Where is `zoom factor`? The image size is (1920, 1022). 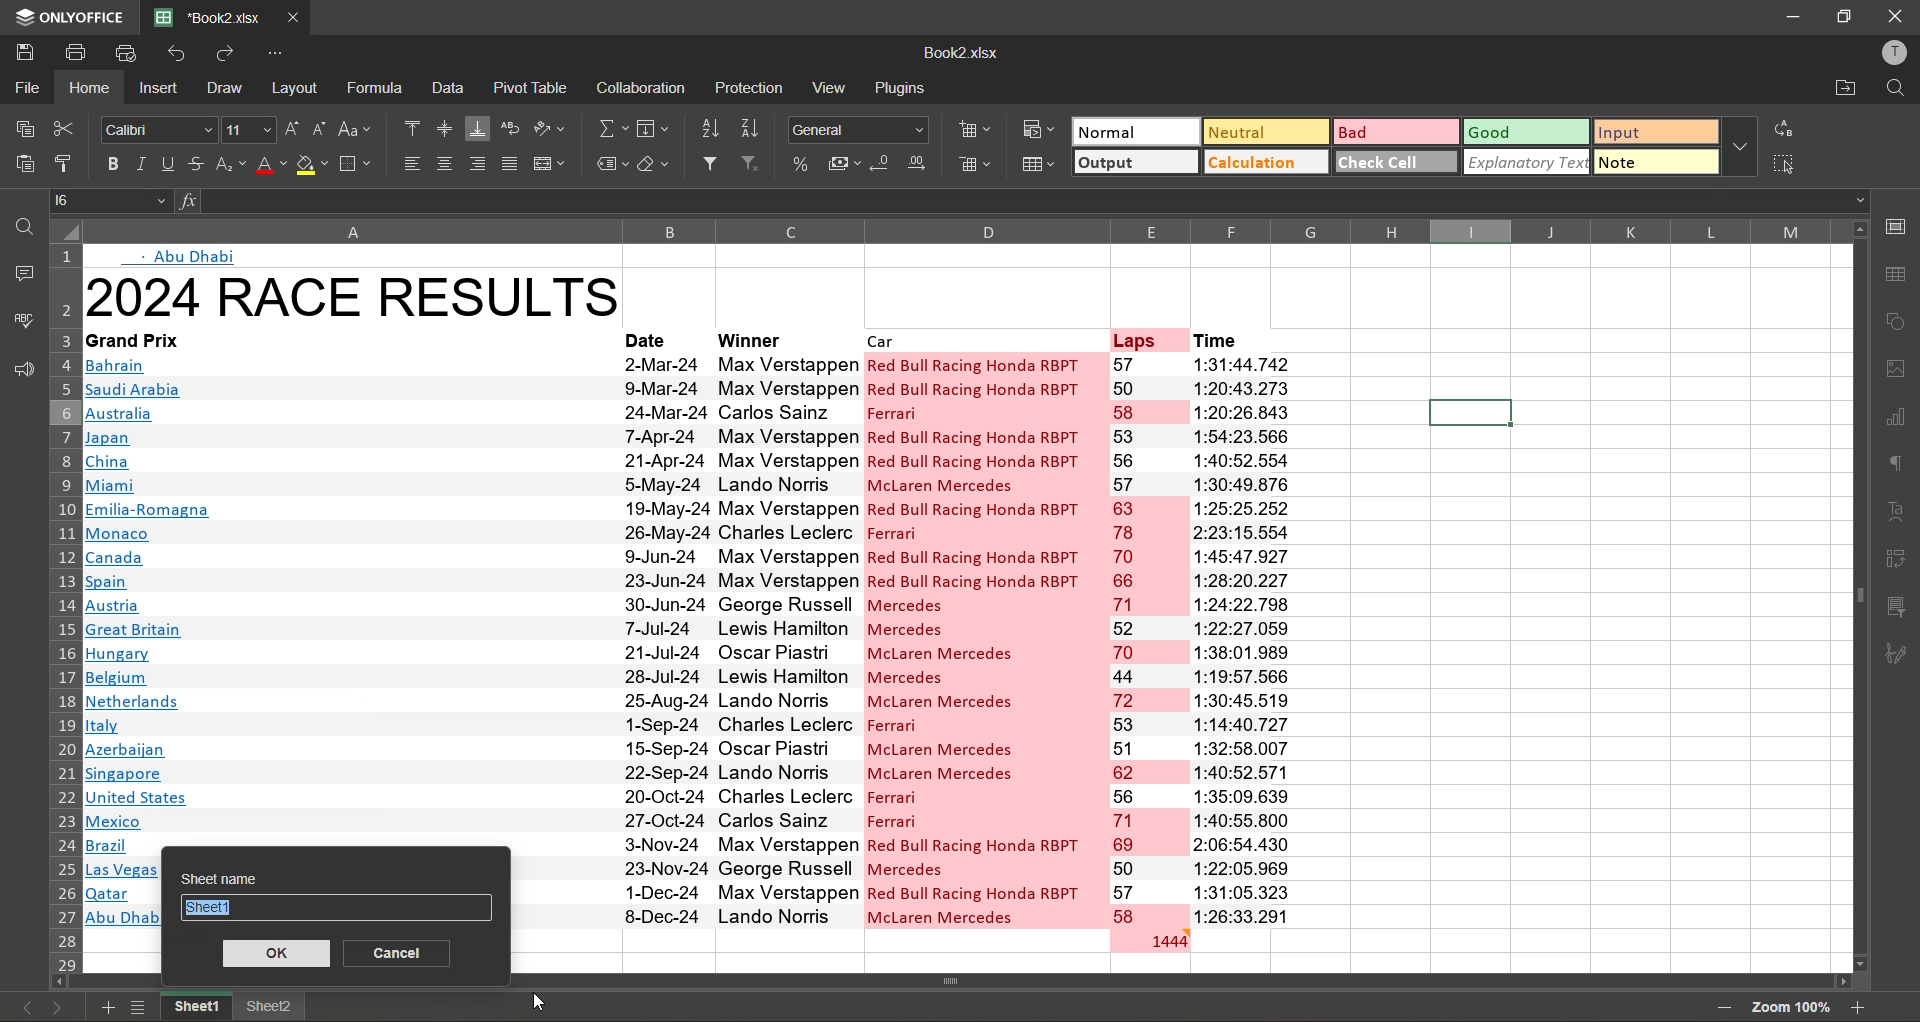
zoom factor is located at coordinates (1789, 1007).